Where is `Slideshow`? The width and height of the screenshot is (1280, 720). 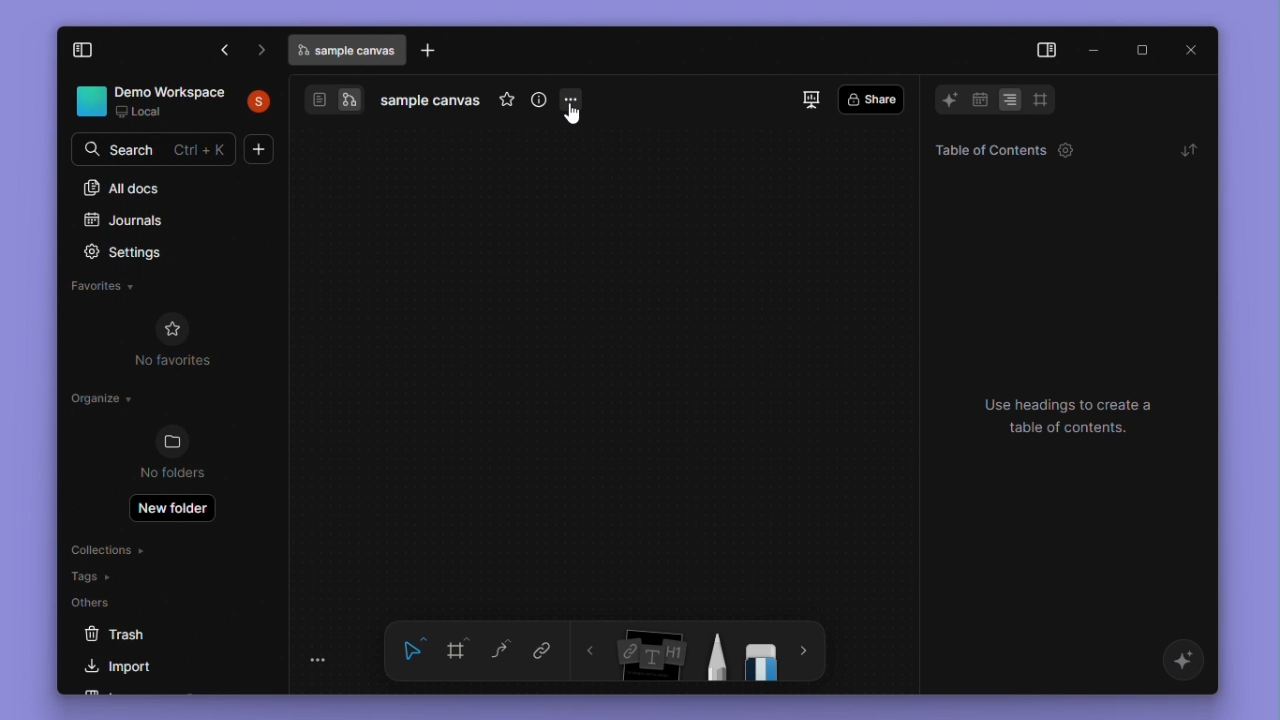 Slideshow is located at coordinates (814, 101).